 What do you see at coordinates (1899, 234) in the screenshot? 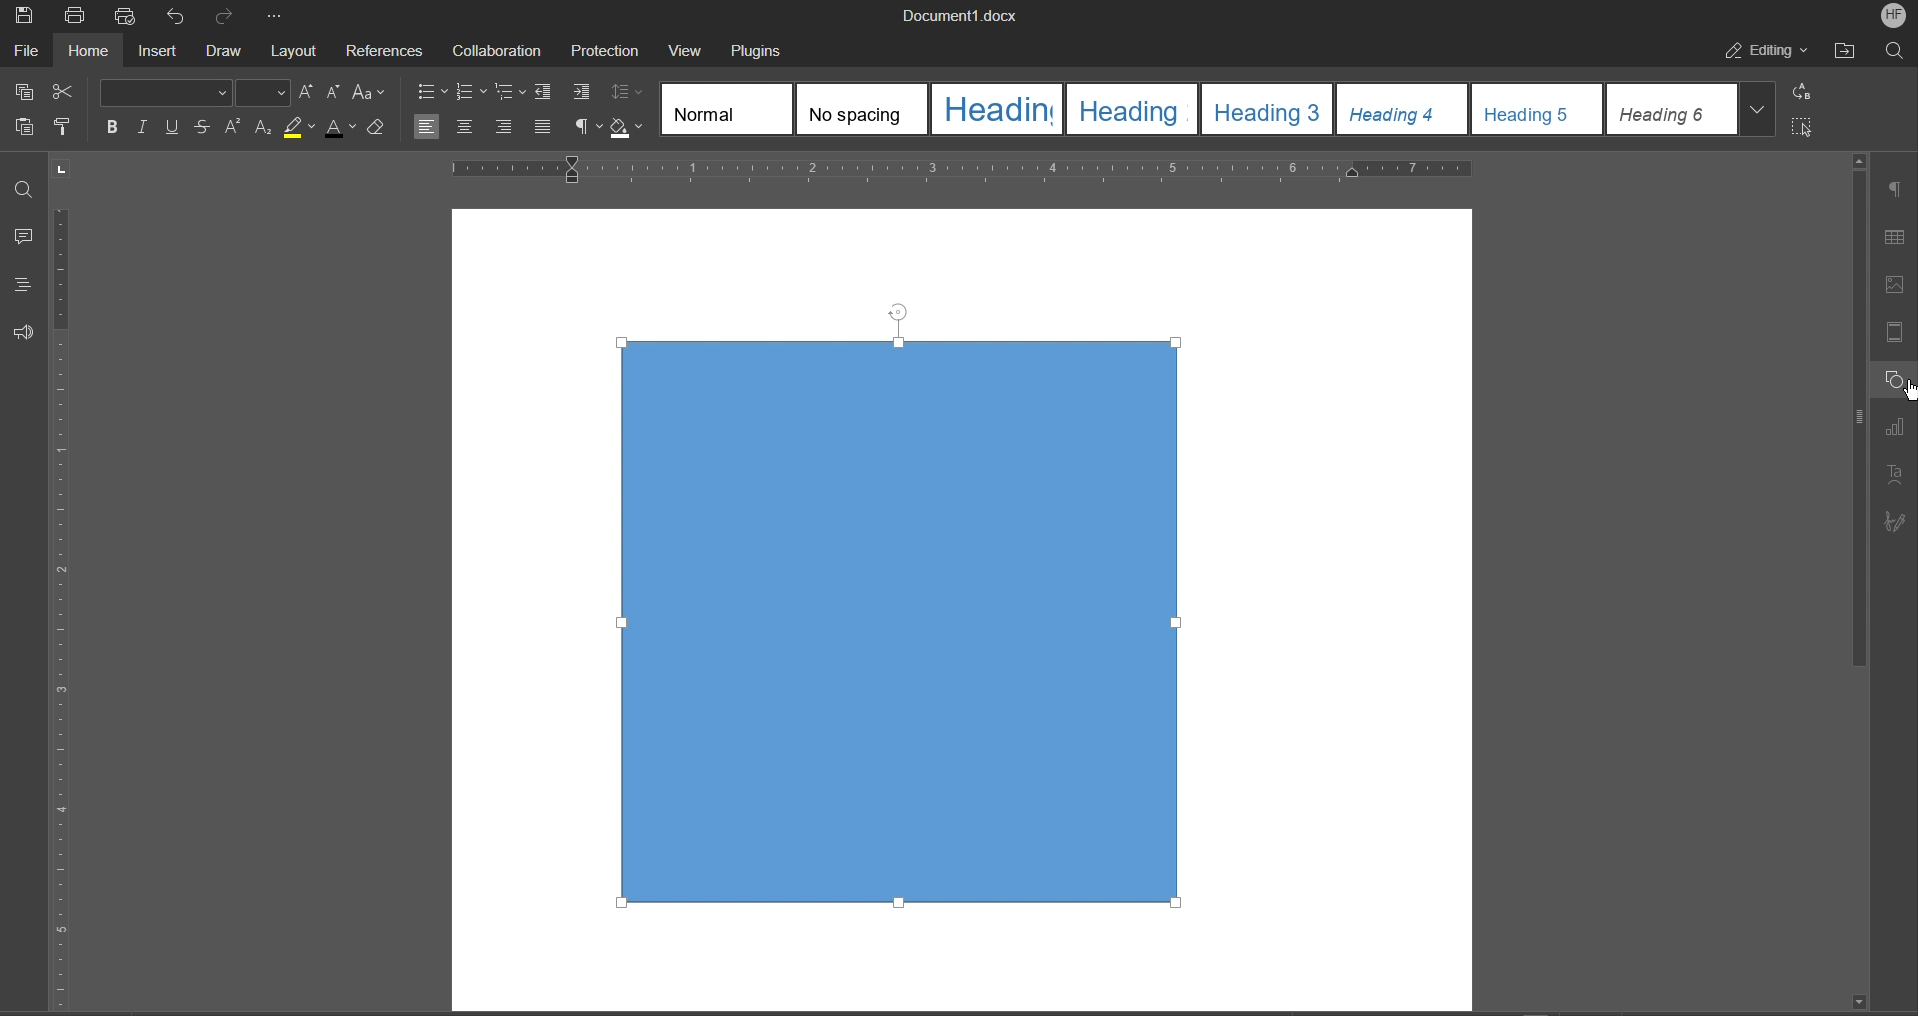
I see `Table` at bounding box center [1899, 234].